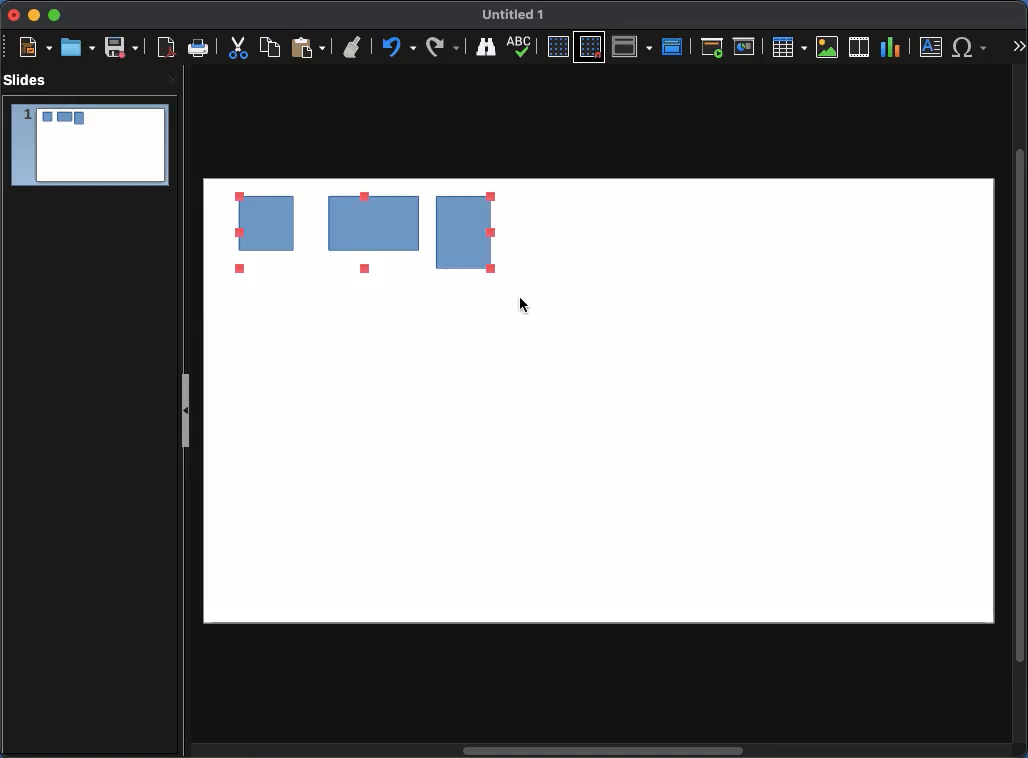 This screenshot has width=1028, height=758. What do you see at coordinates (972, 47) in the screenshot?
I see `Characters` at bounding box center [972, 47].